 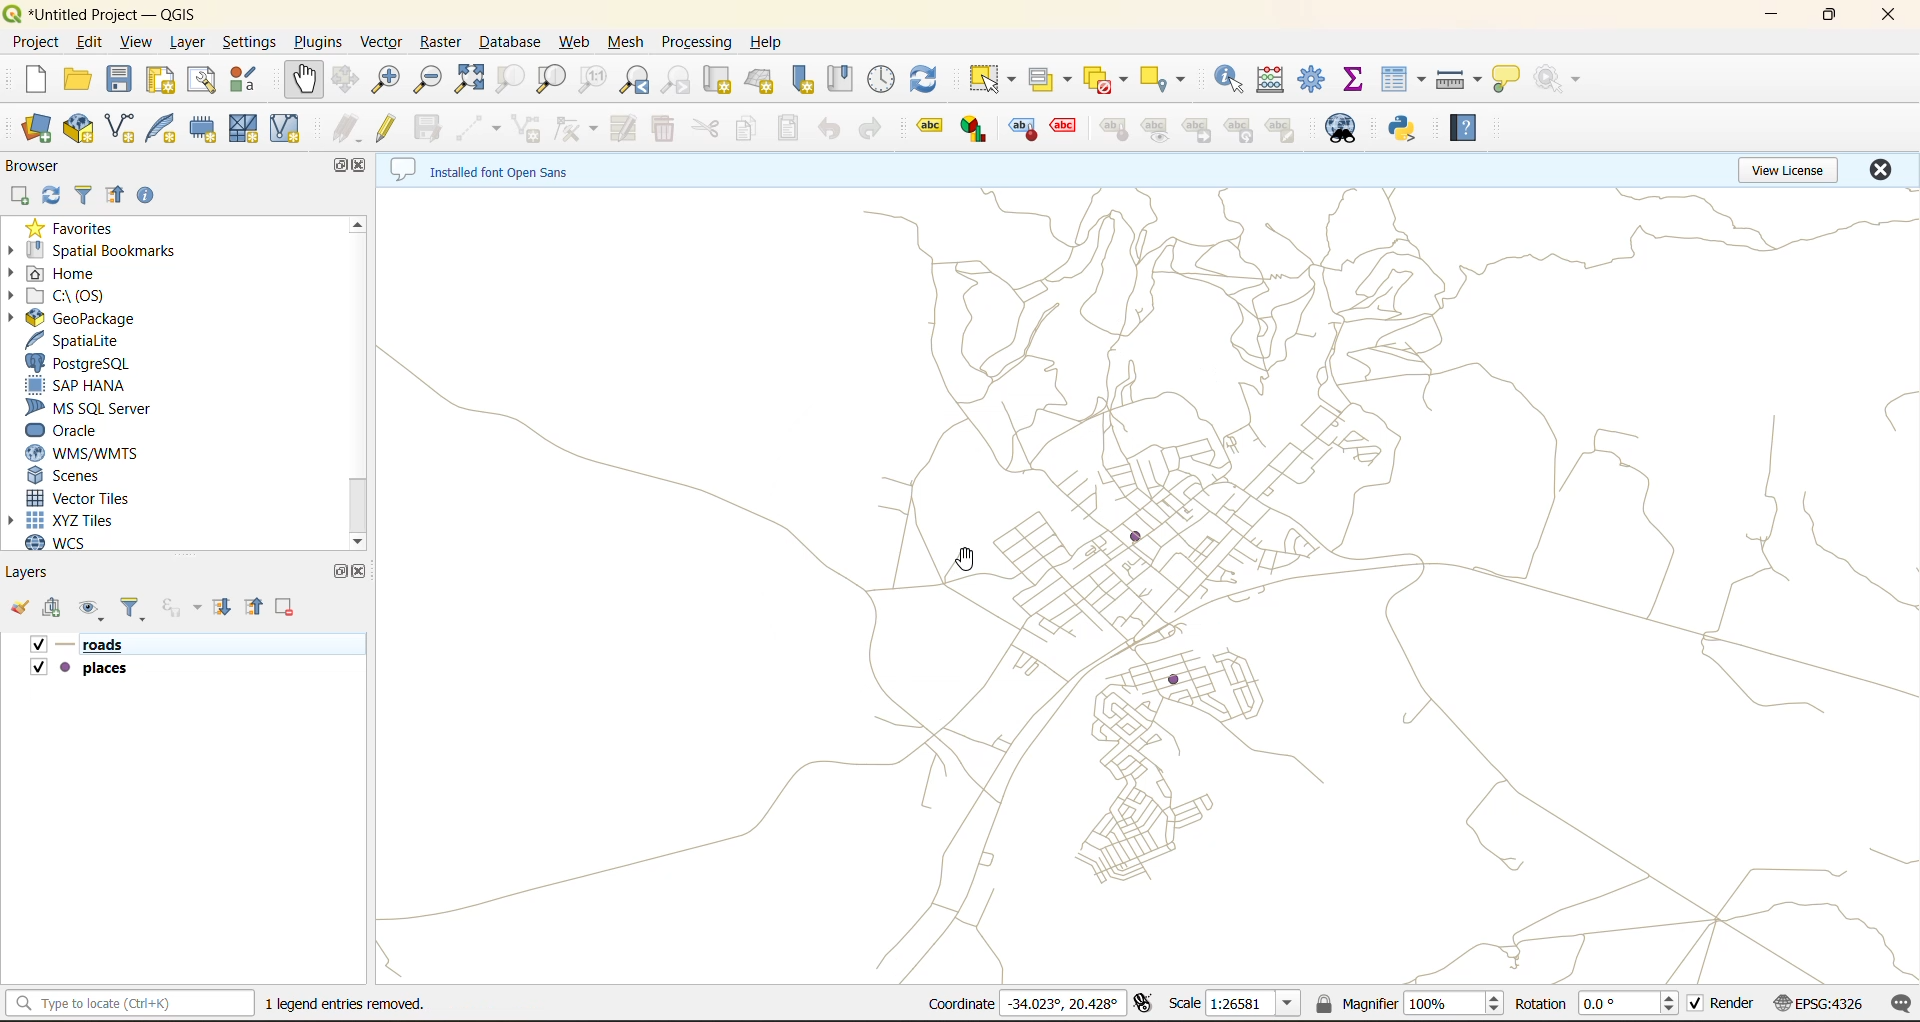 I want to click on remove, so click(x=285, y=608).